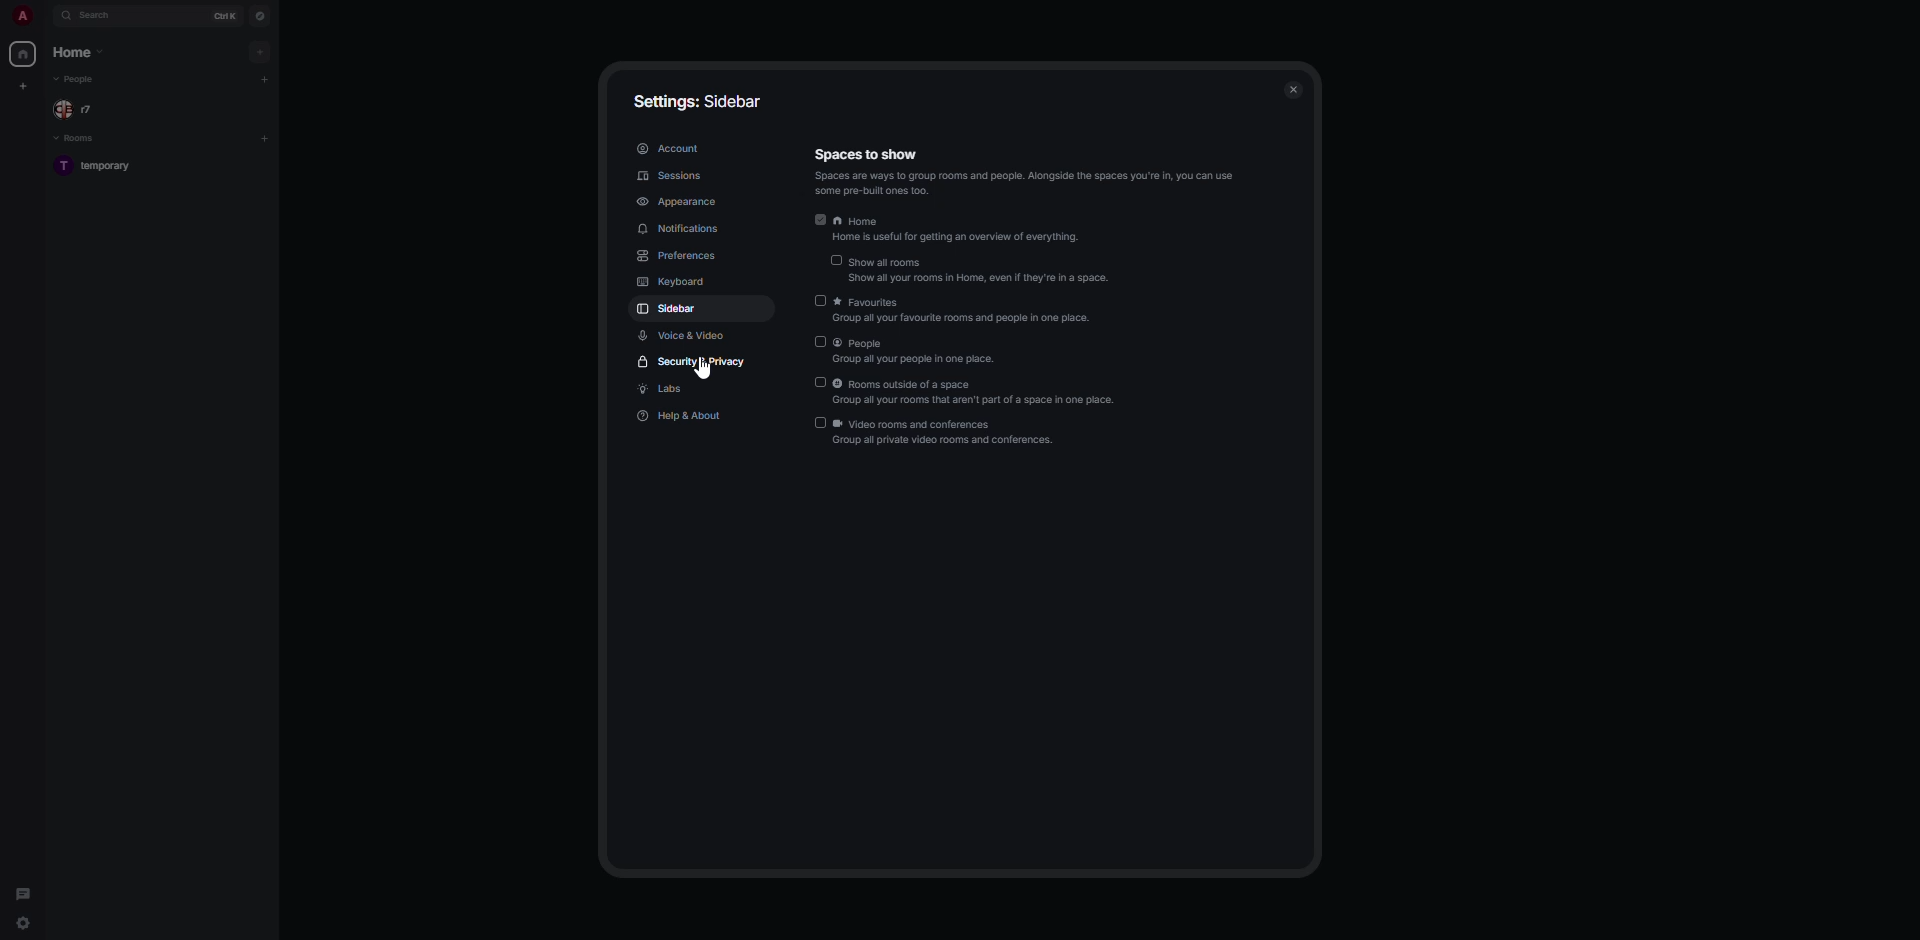 The image size is (1920, 940). I want to click on sidebar, so click(670, 308).